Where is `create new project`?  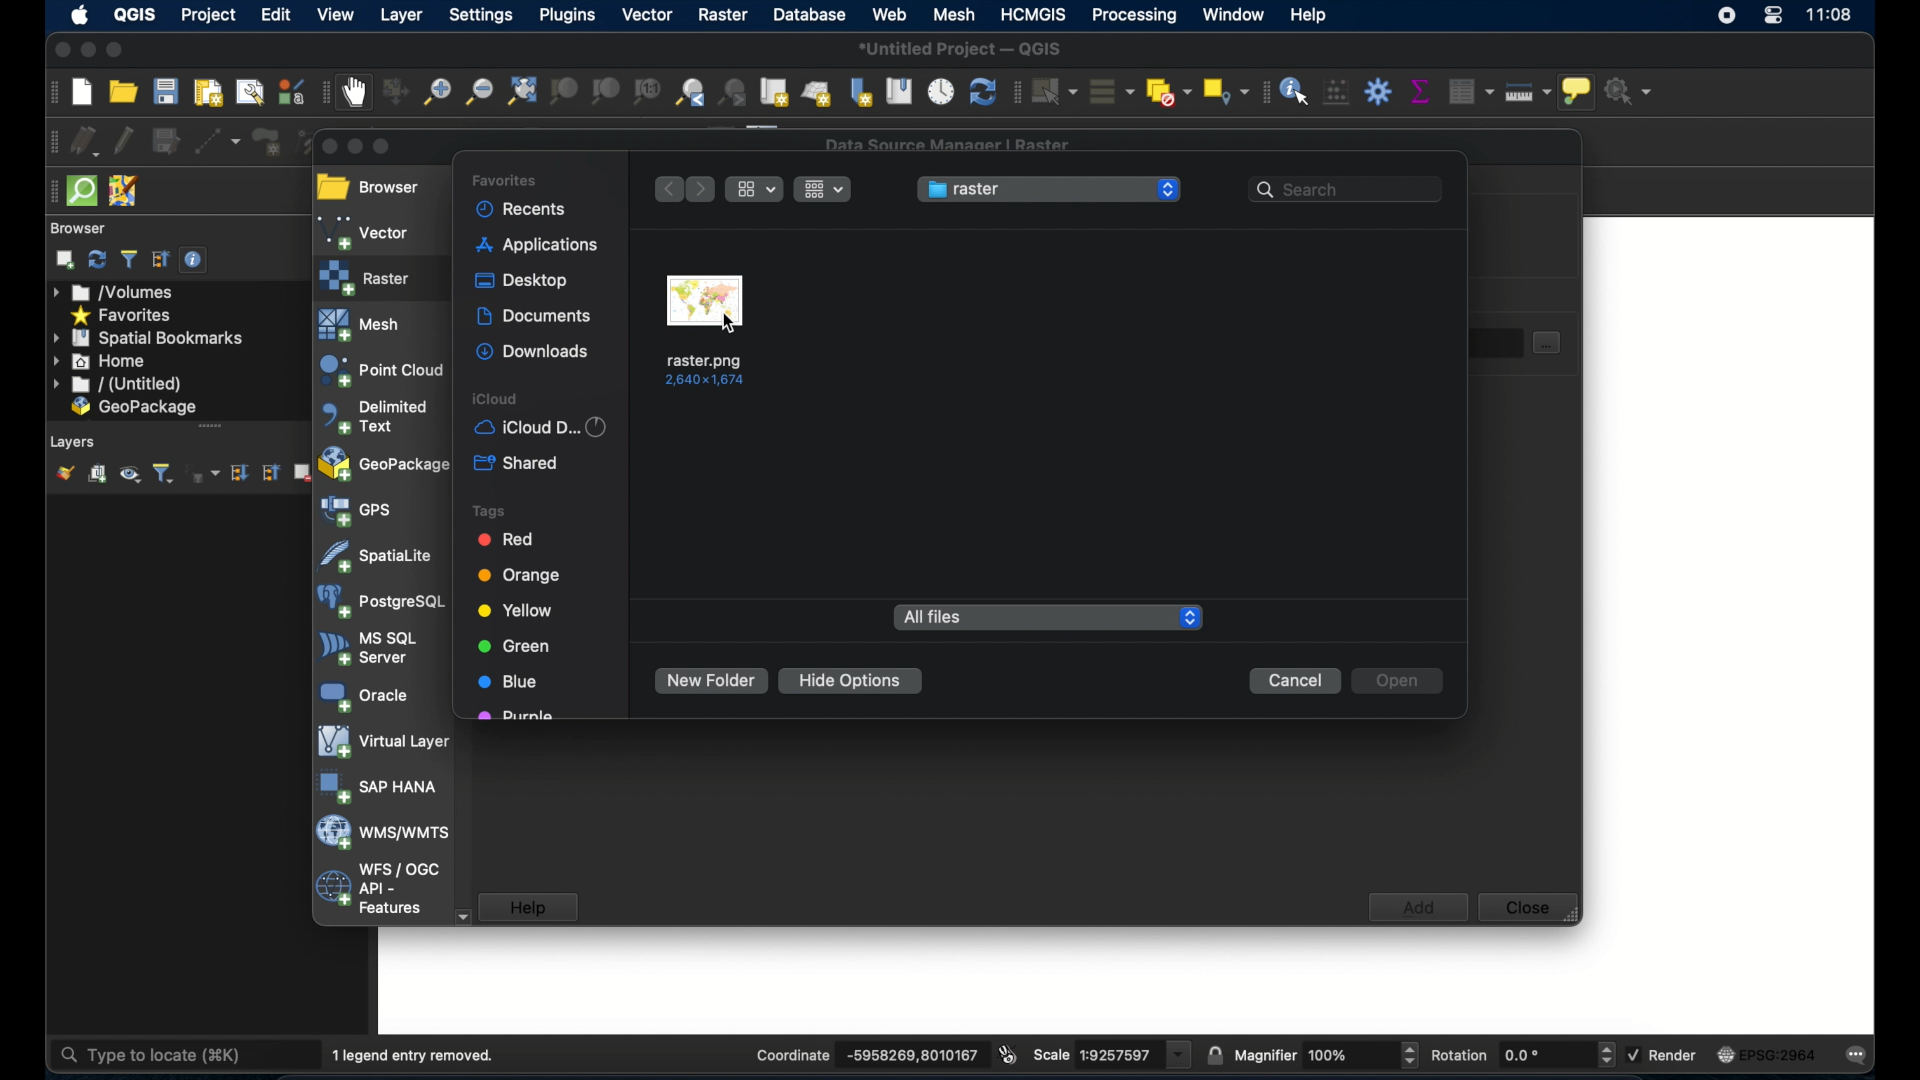
create new project is located at coordinates (81, 92).